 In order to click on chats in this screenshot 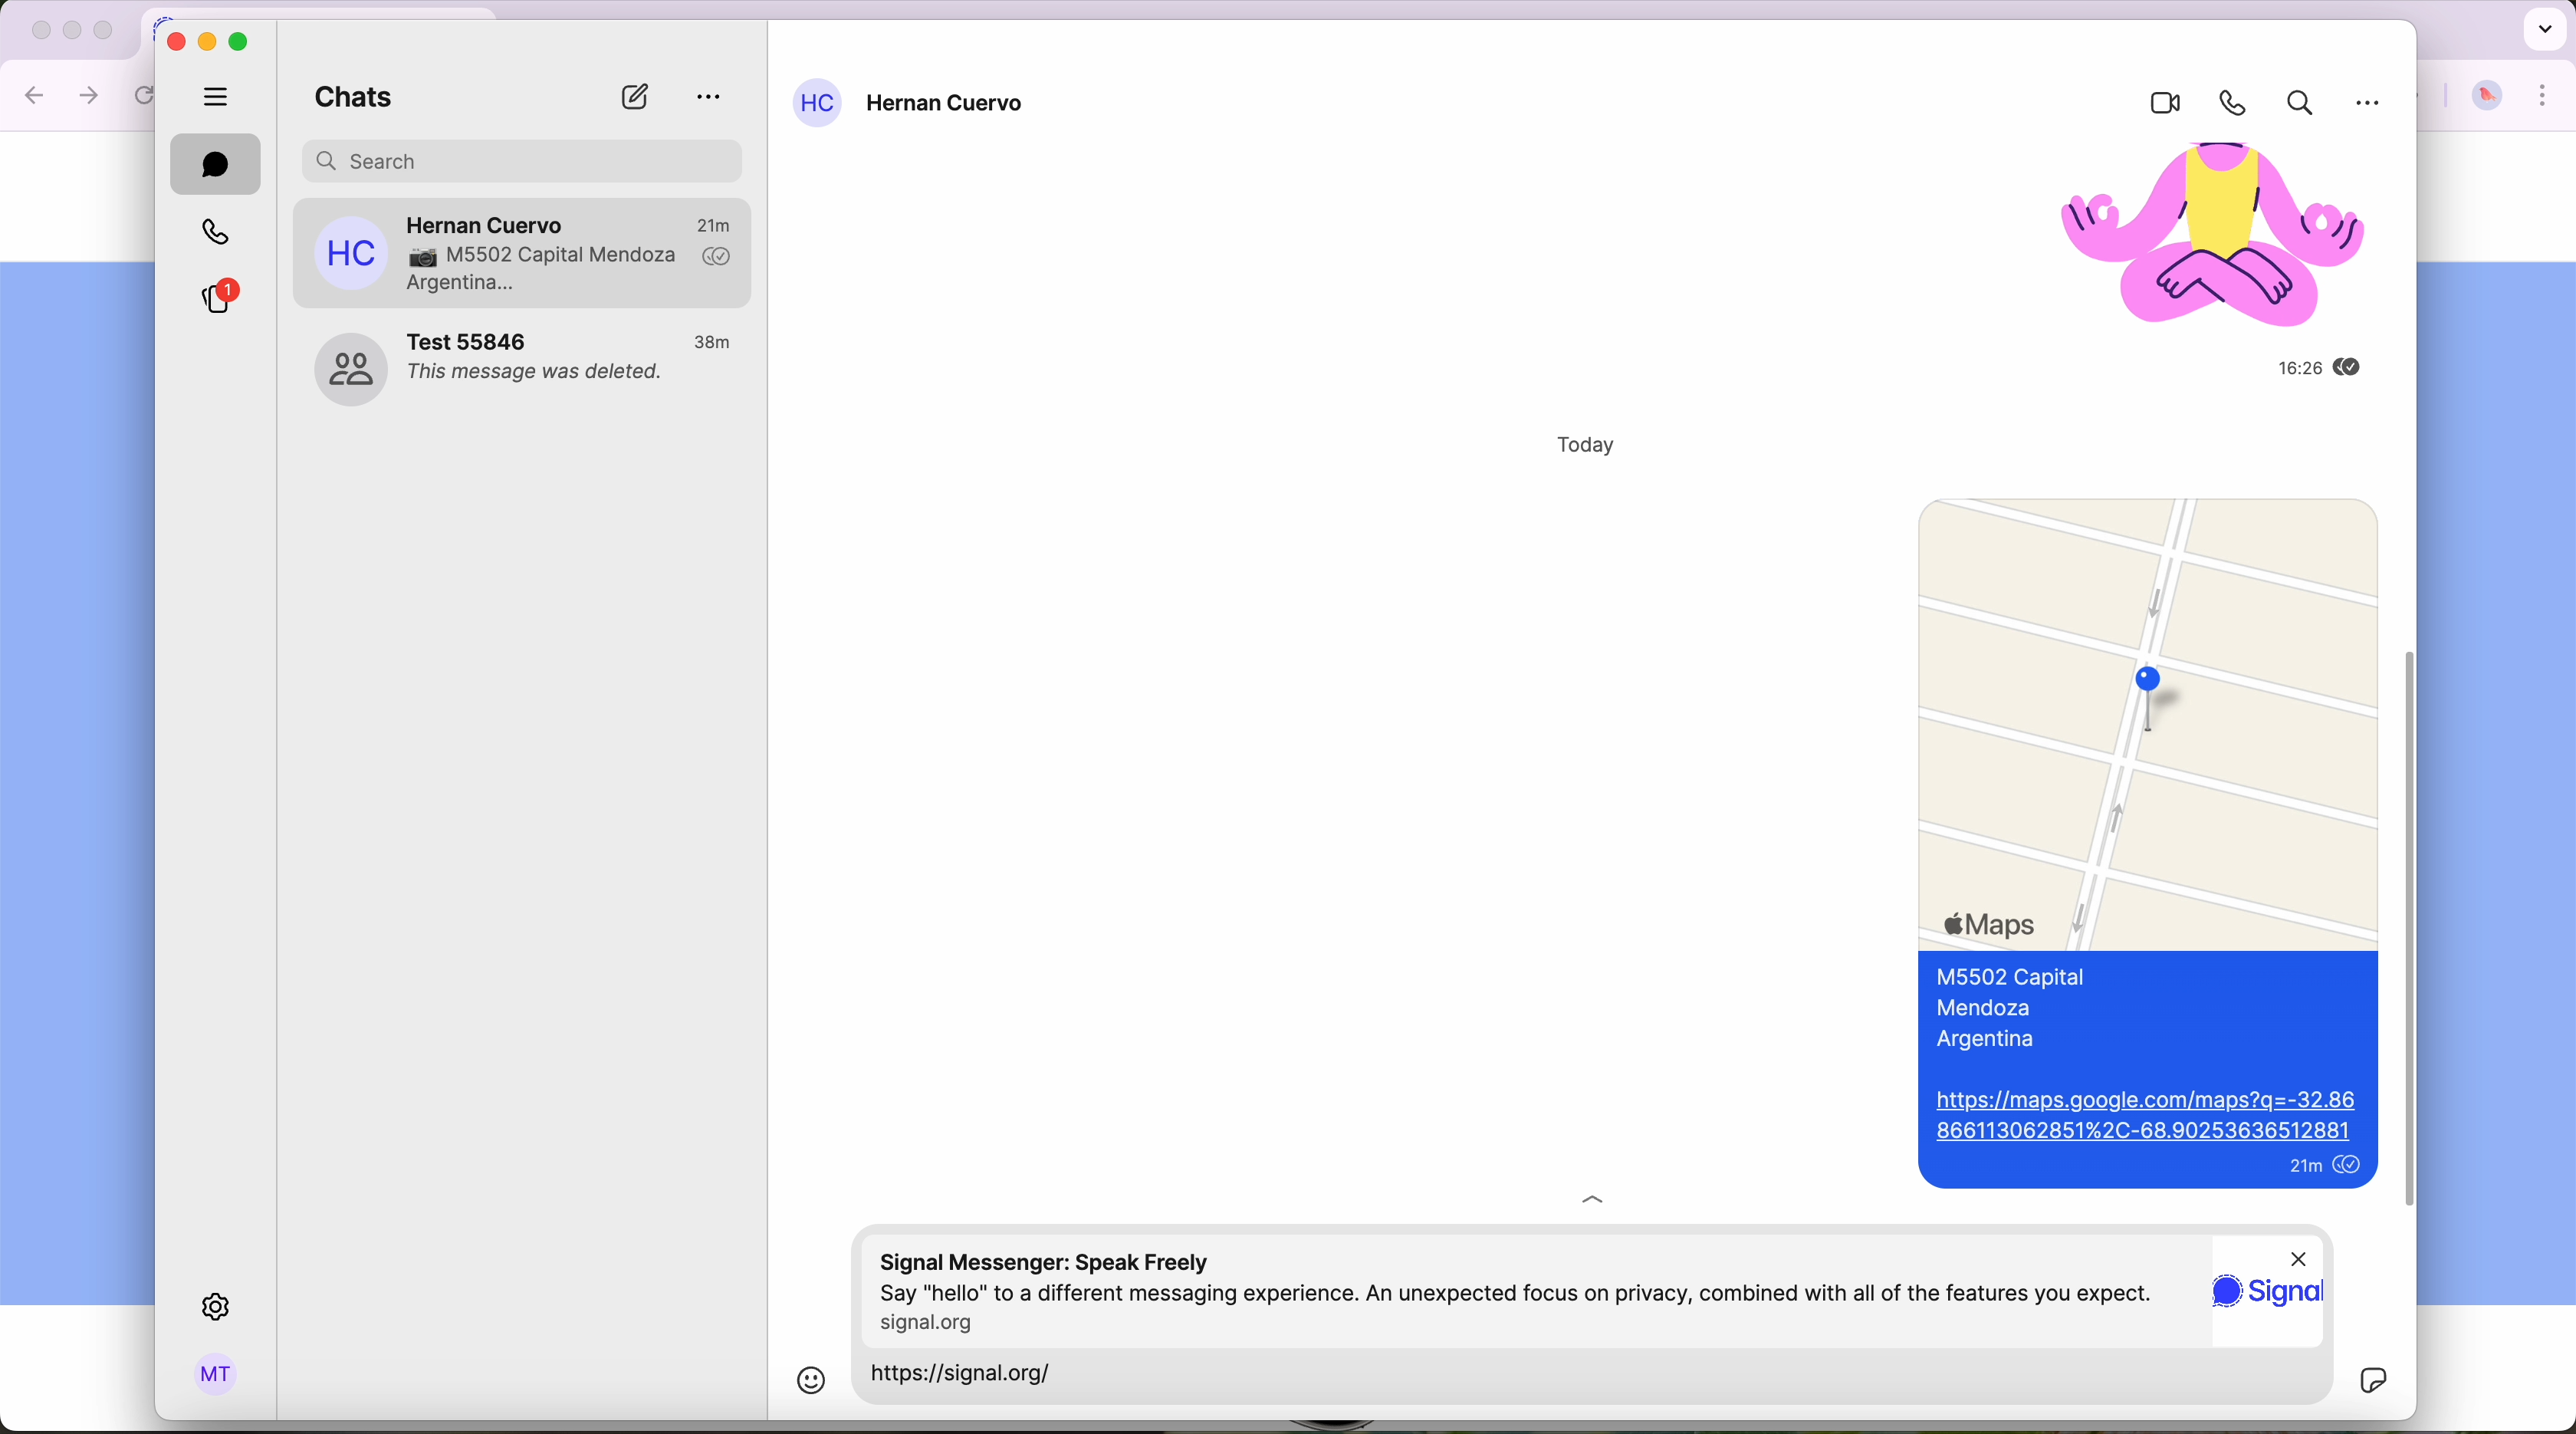, I will do `click(216, 164)`.